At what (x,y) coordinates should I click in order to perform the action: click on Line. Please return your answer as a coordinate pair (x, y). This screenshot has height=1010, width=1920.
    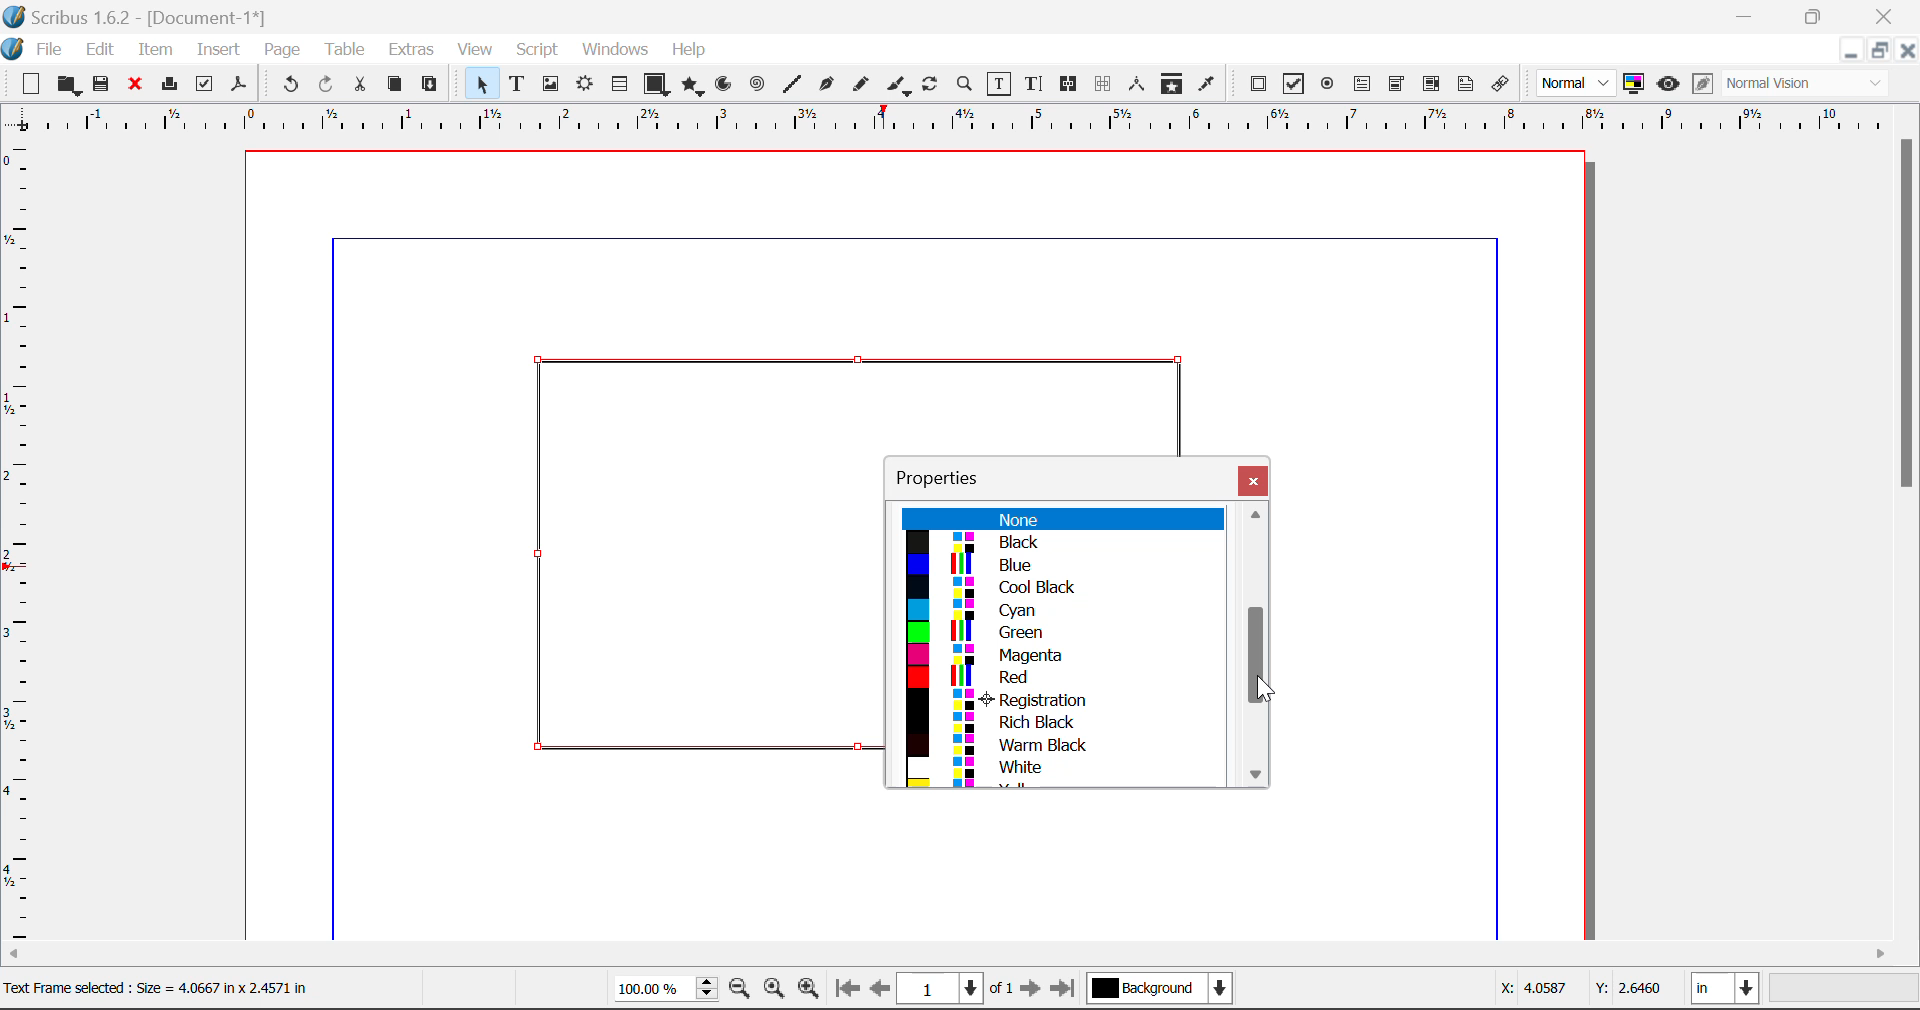
    Looking at the image, I should click on (792, 84).